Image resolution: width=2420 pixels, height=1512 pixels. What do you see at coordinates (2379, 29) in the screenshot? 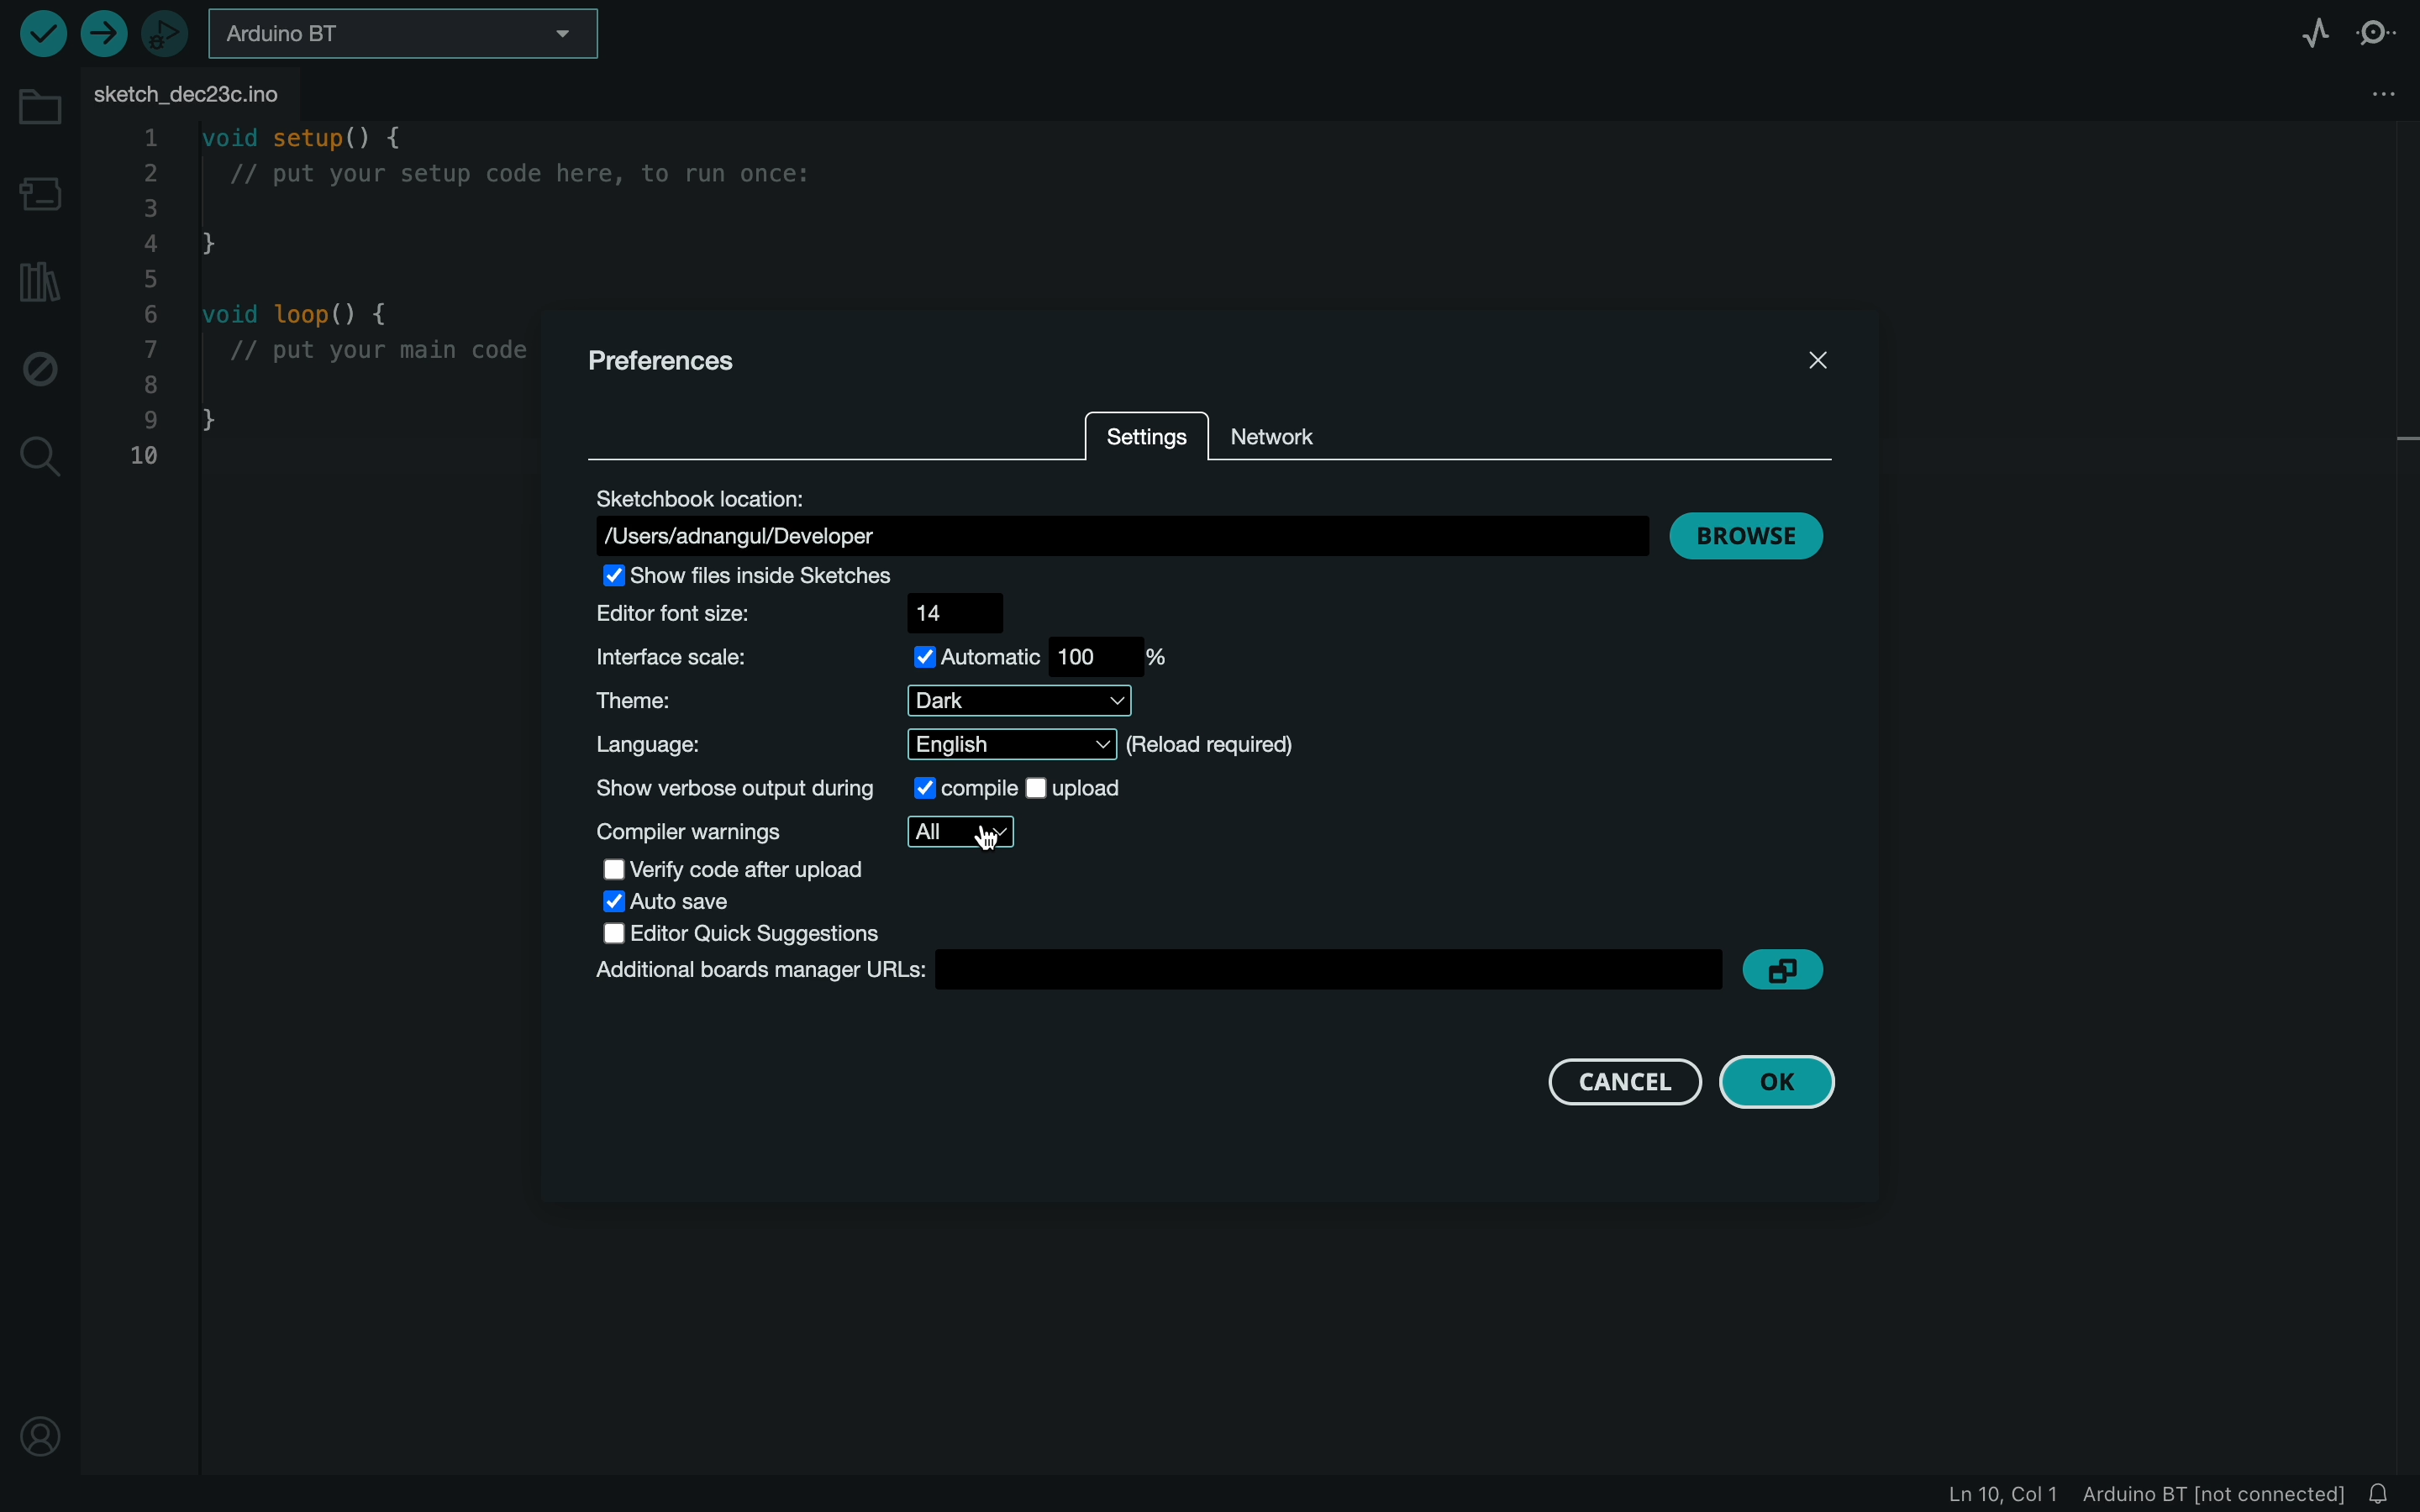
I see `serial monitor` at bounding box center [2379, 29].